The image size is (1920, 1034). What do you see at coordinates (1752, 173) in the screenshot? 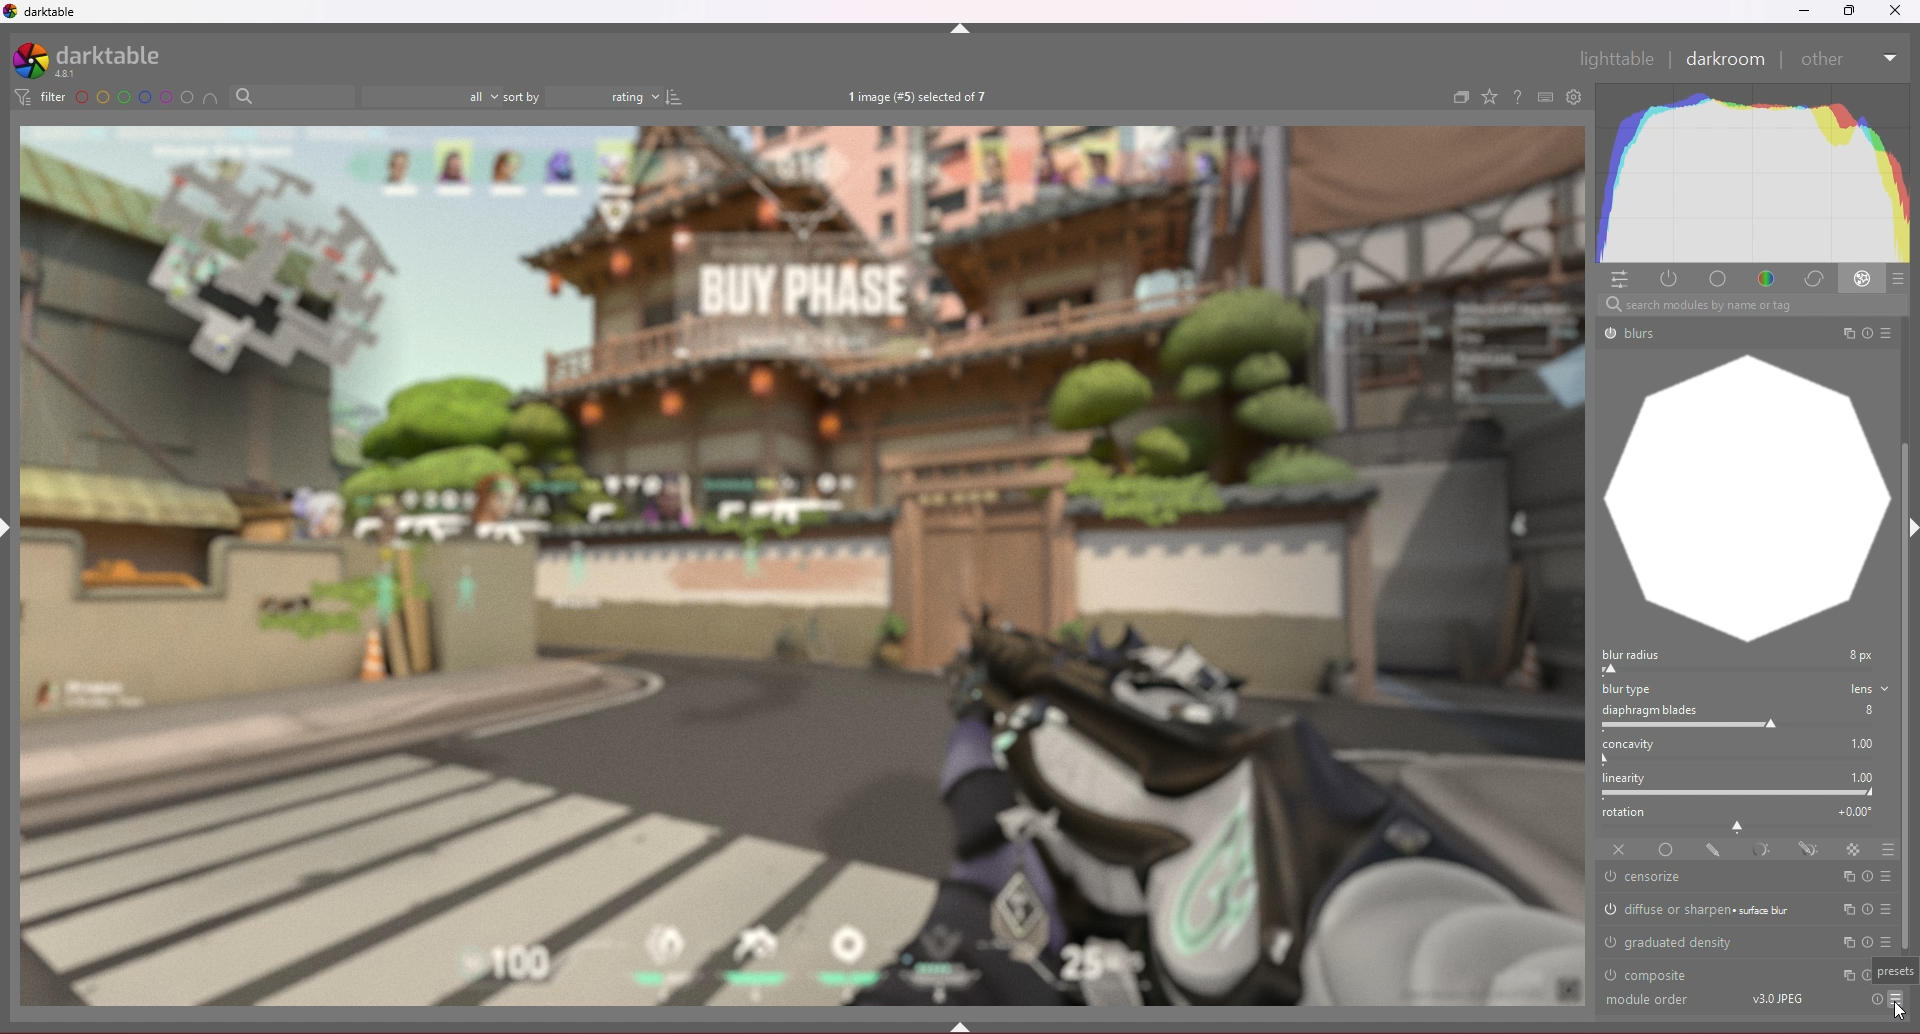
I see `heat graph` at bounding box center [1752, 173].